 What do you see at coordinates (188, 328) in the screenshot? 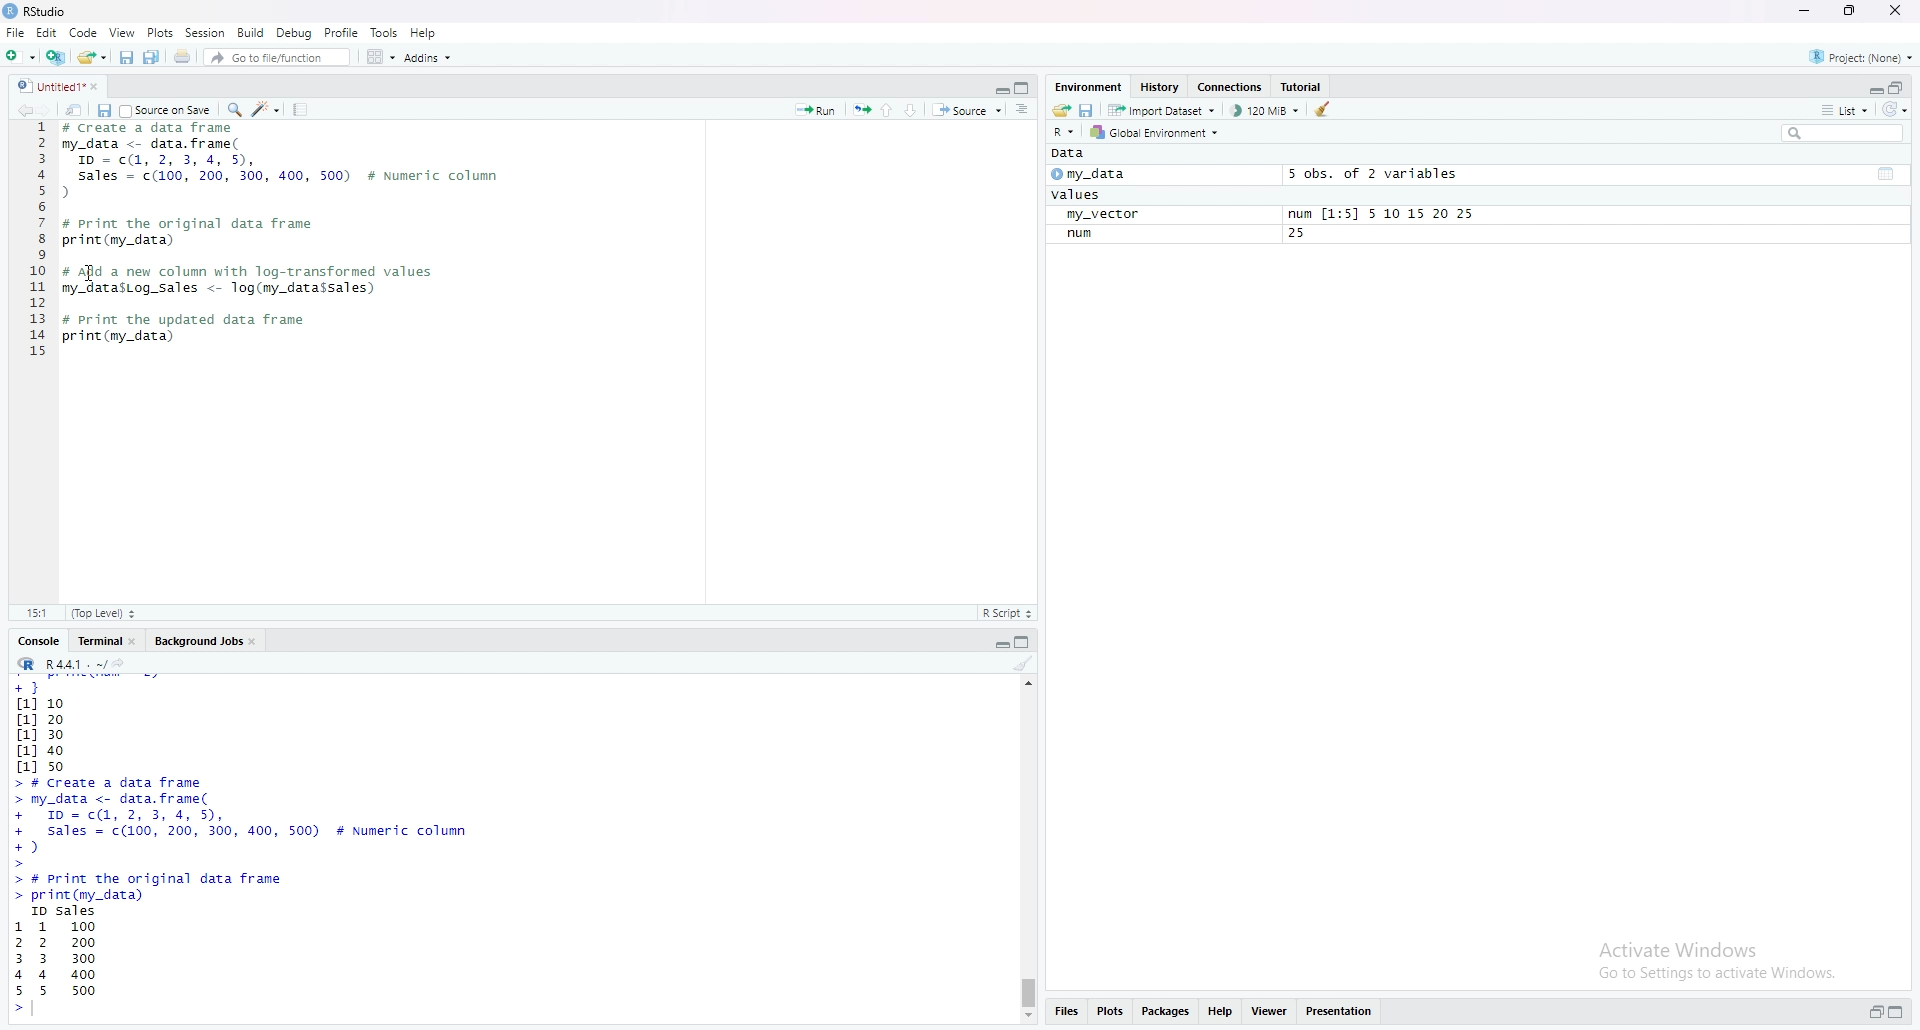
I see `code to print the data` at bounding box center [188, 328].